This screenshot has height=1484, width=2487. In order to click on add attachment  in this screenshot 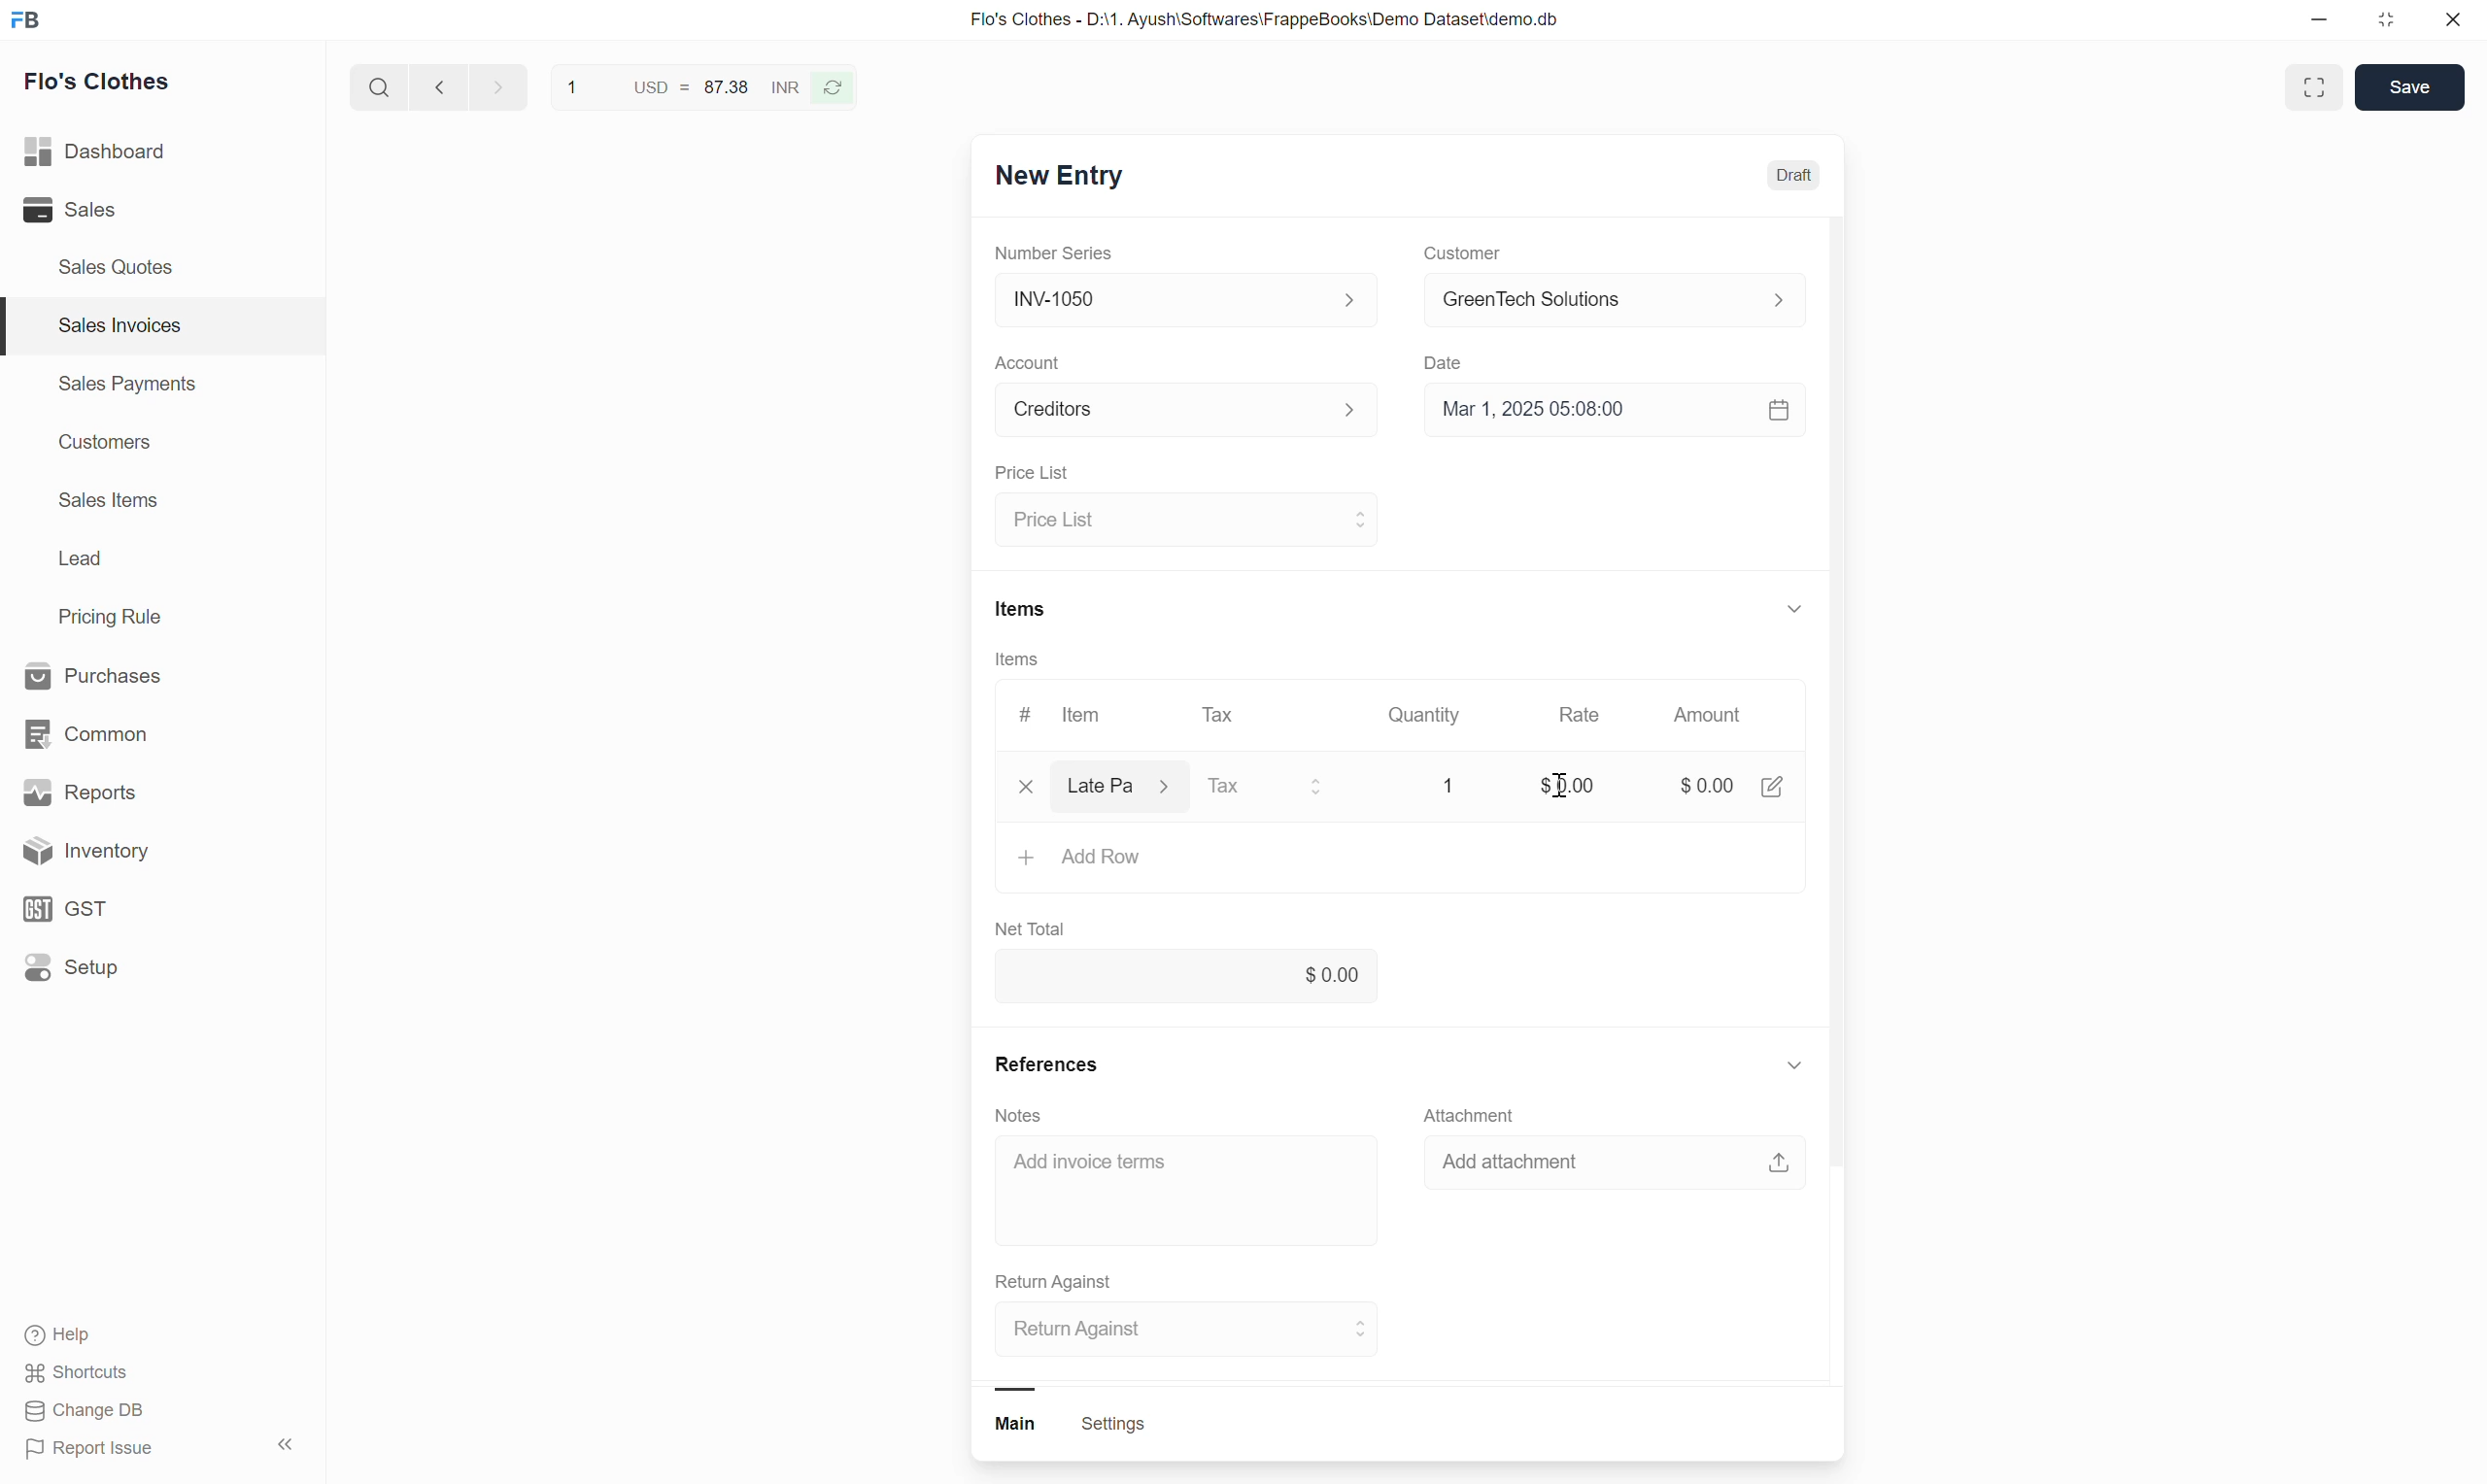, I will do `click(1624, 1166)`.